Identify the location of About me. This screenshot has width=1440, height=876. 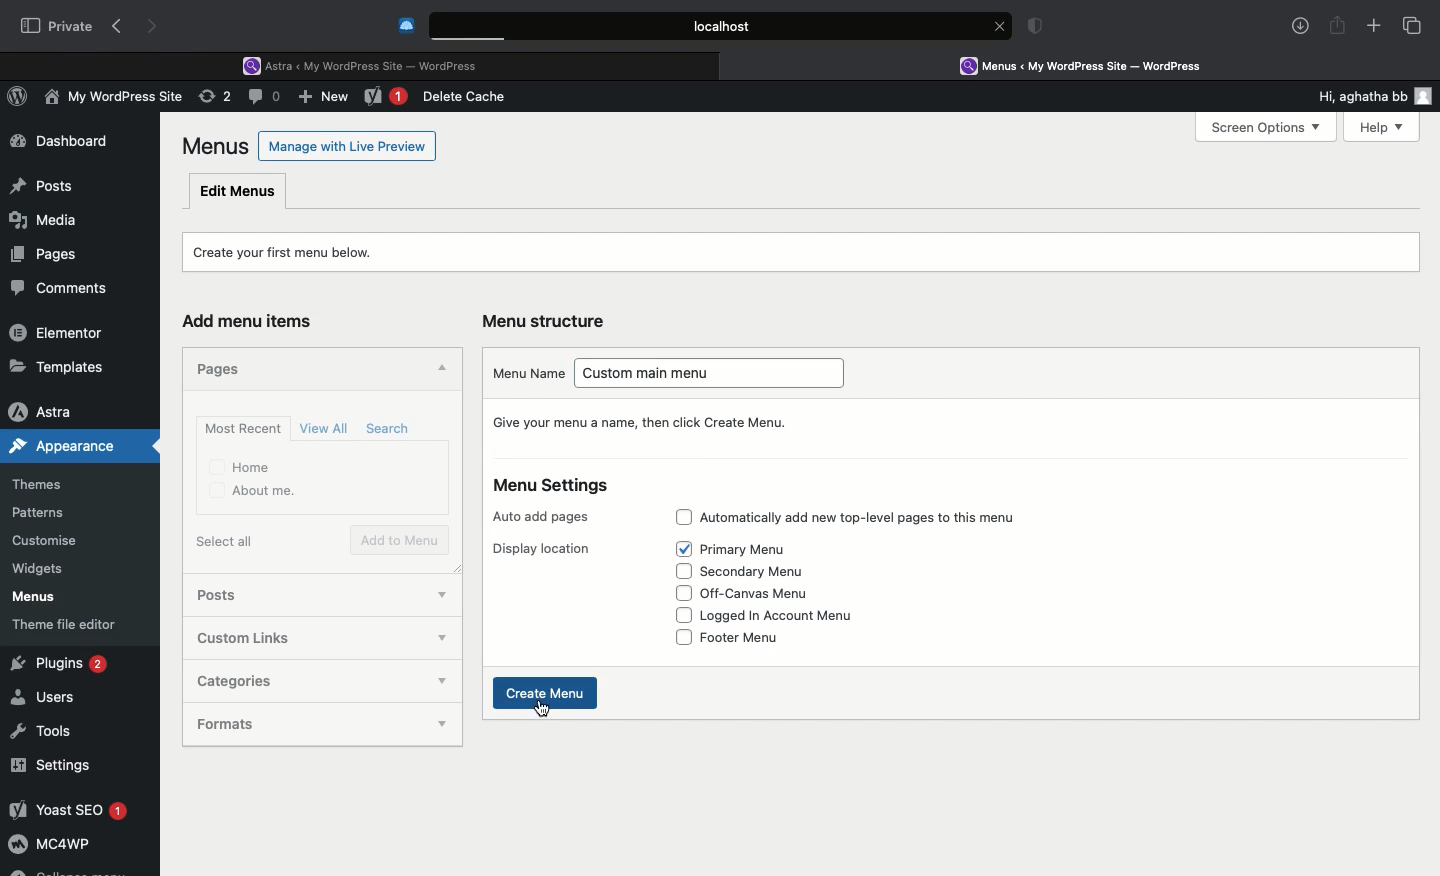
(254, 492).